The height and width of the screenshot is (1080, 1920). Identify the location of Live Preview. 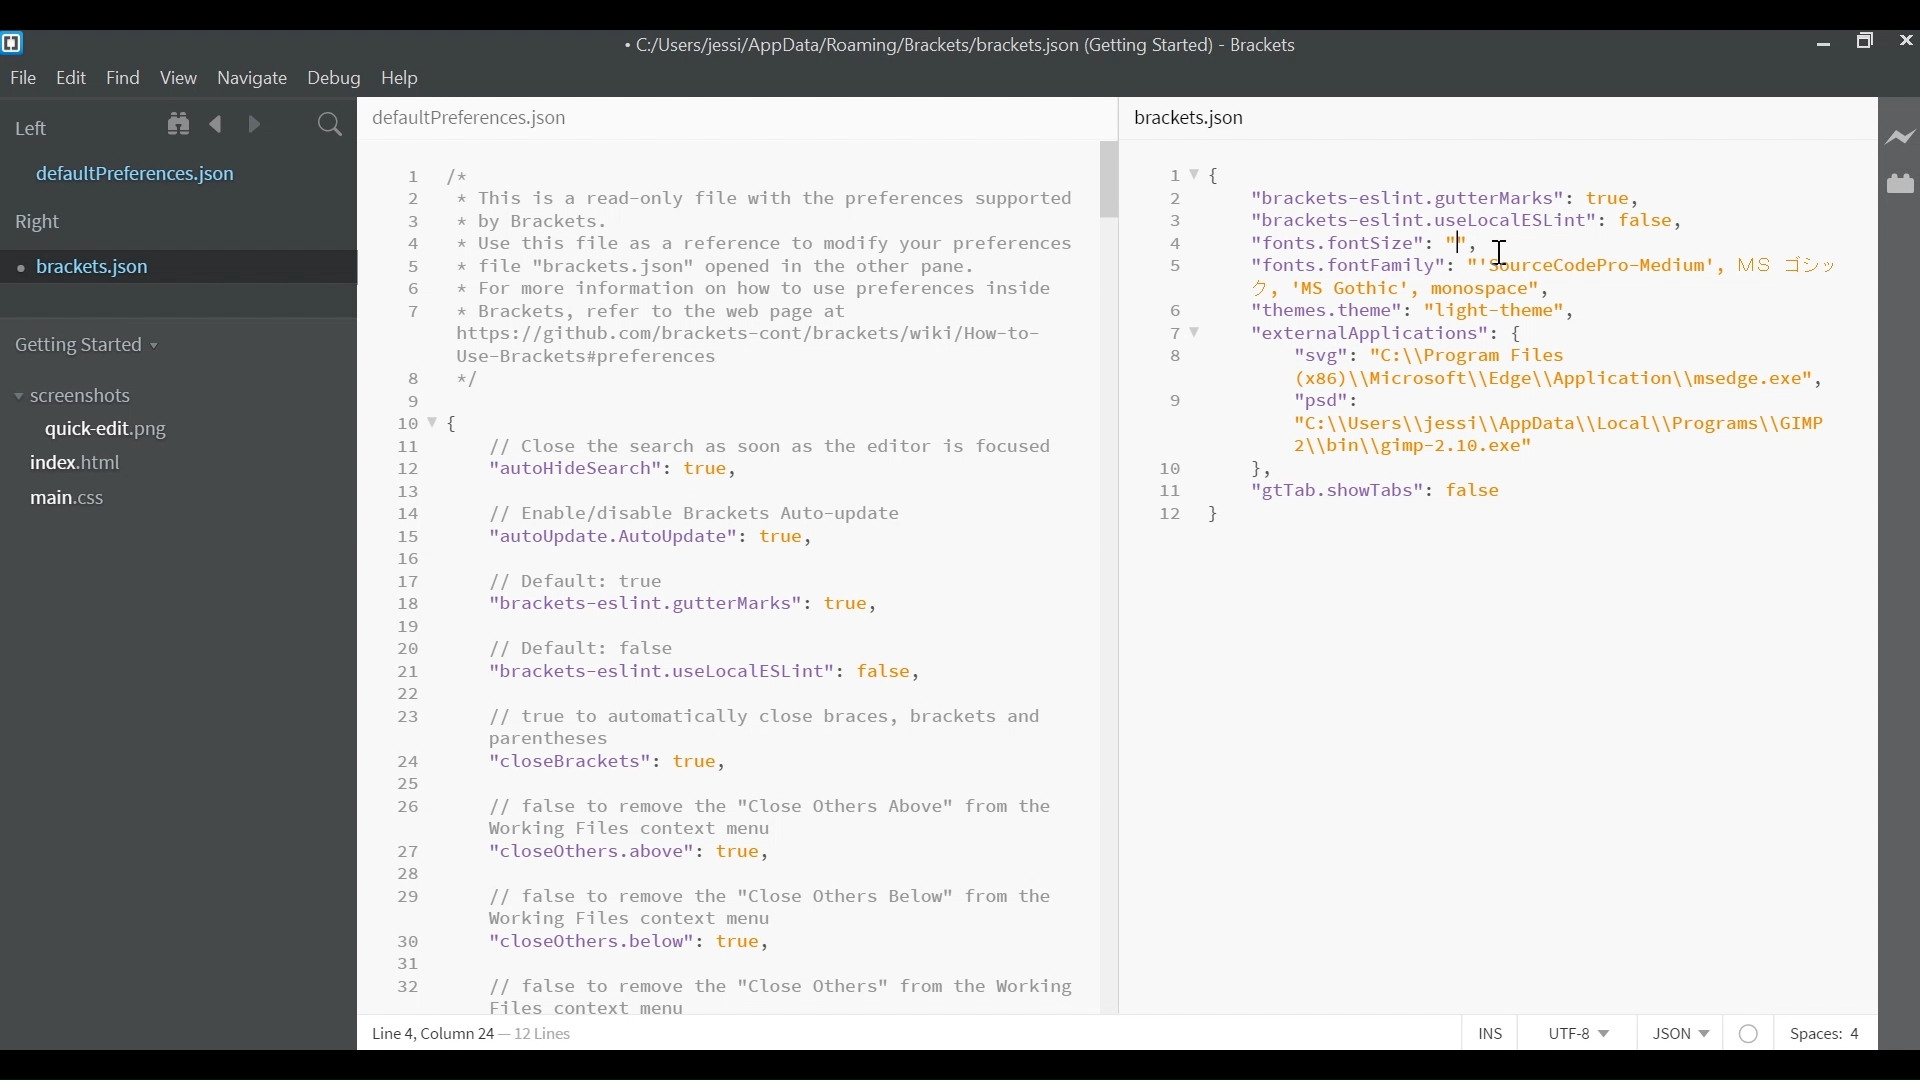
(1901, 136).